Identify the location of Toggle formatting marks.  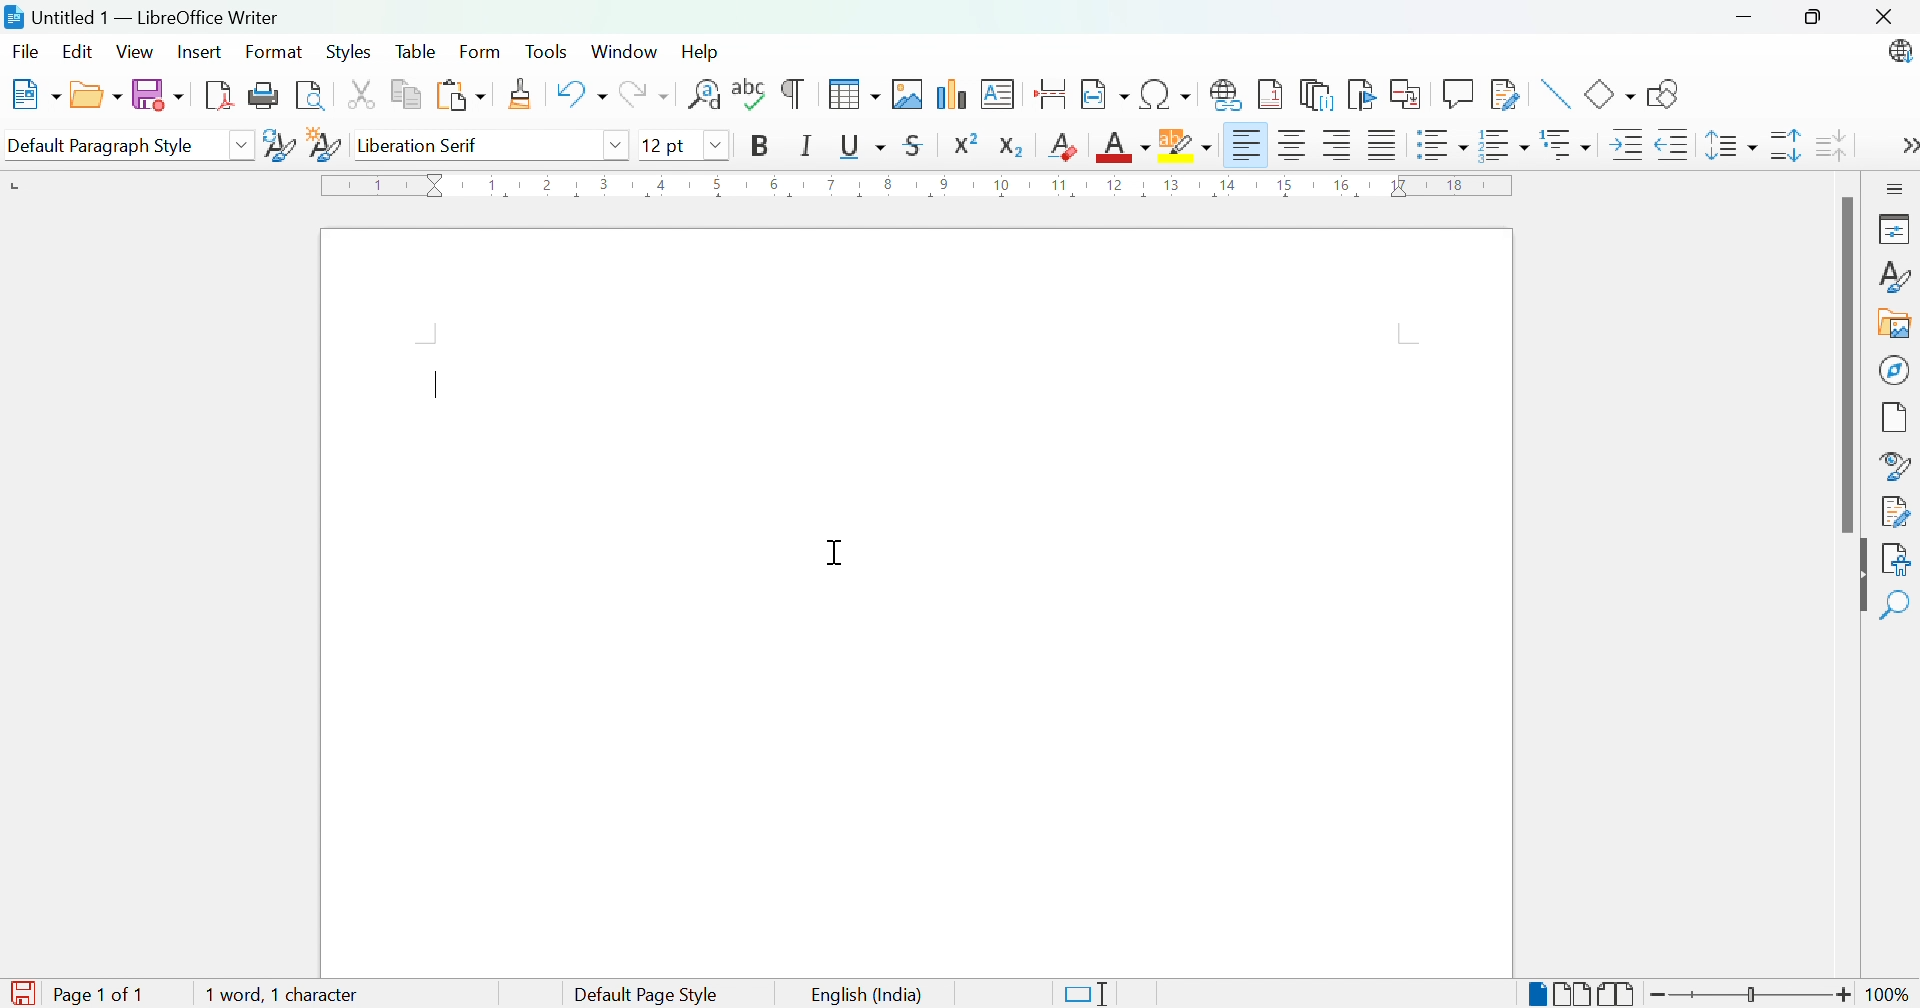
(792, 94).